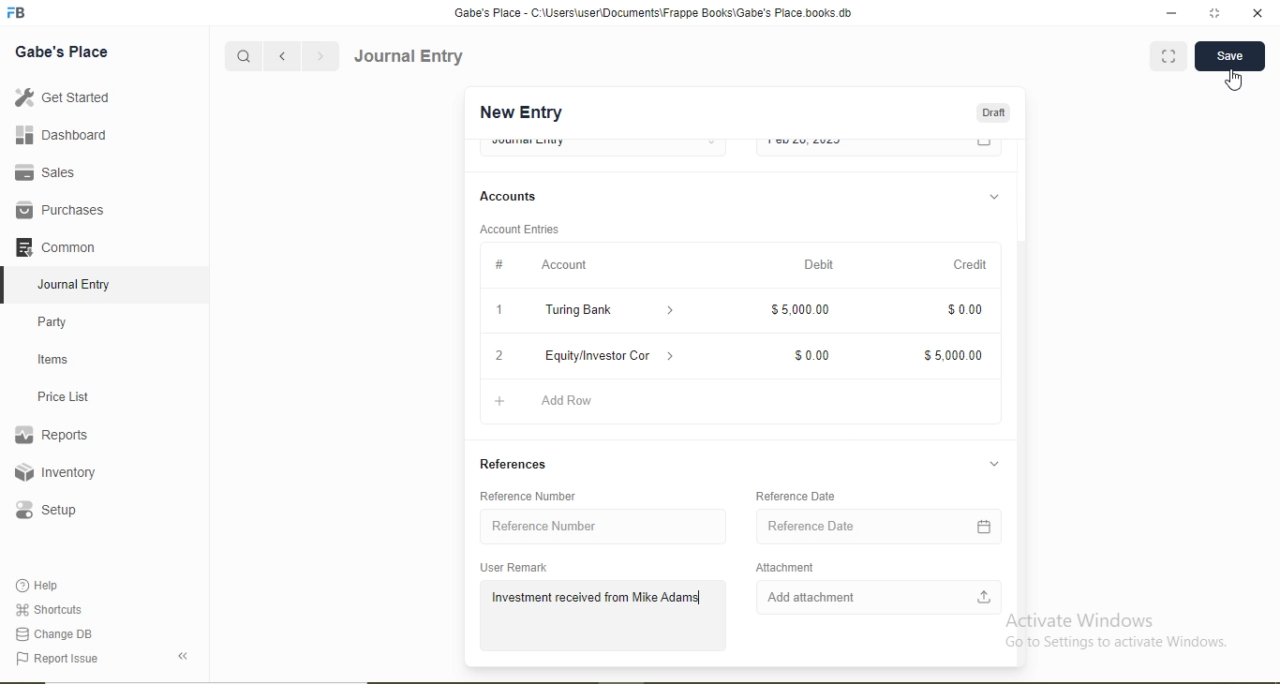  What do you see at coordinates (784, 567) in the screenshot?
I see `Attachment` at bounding box center [784, 567].